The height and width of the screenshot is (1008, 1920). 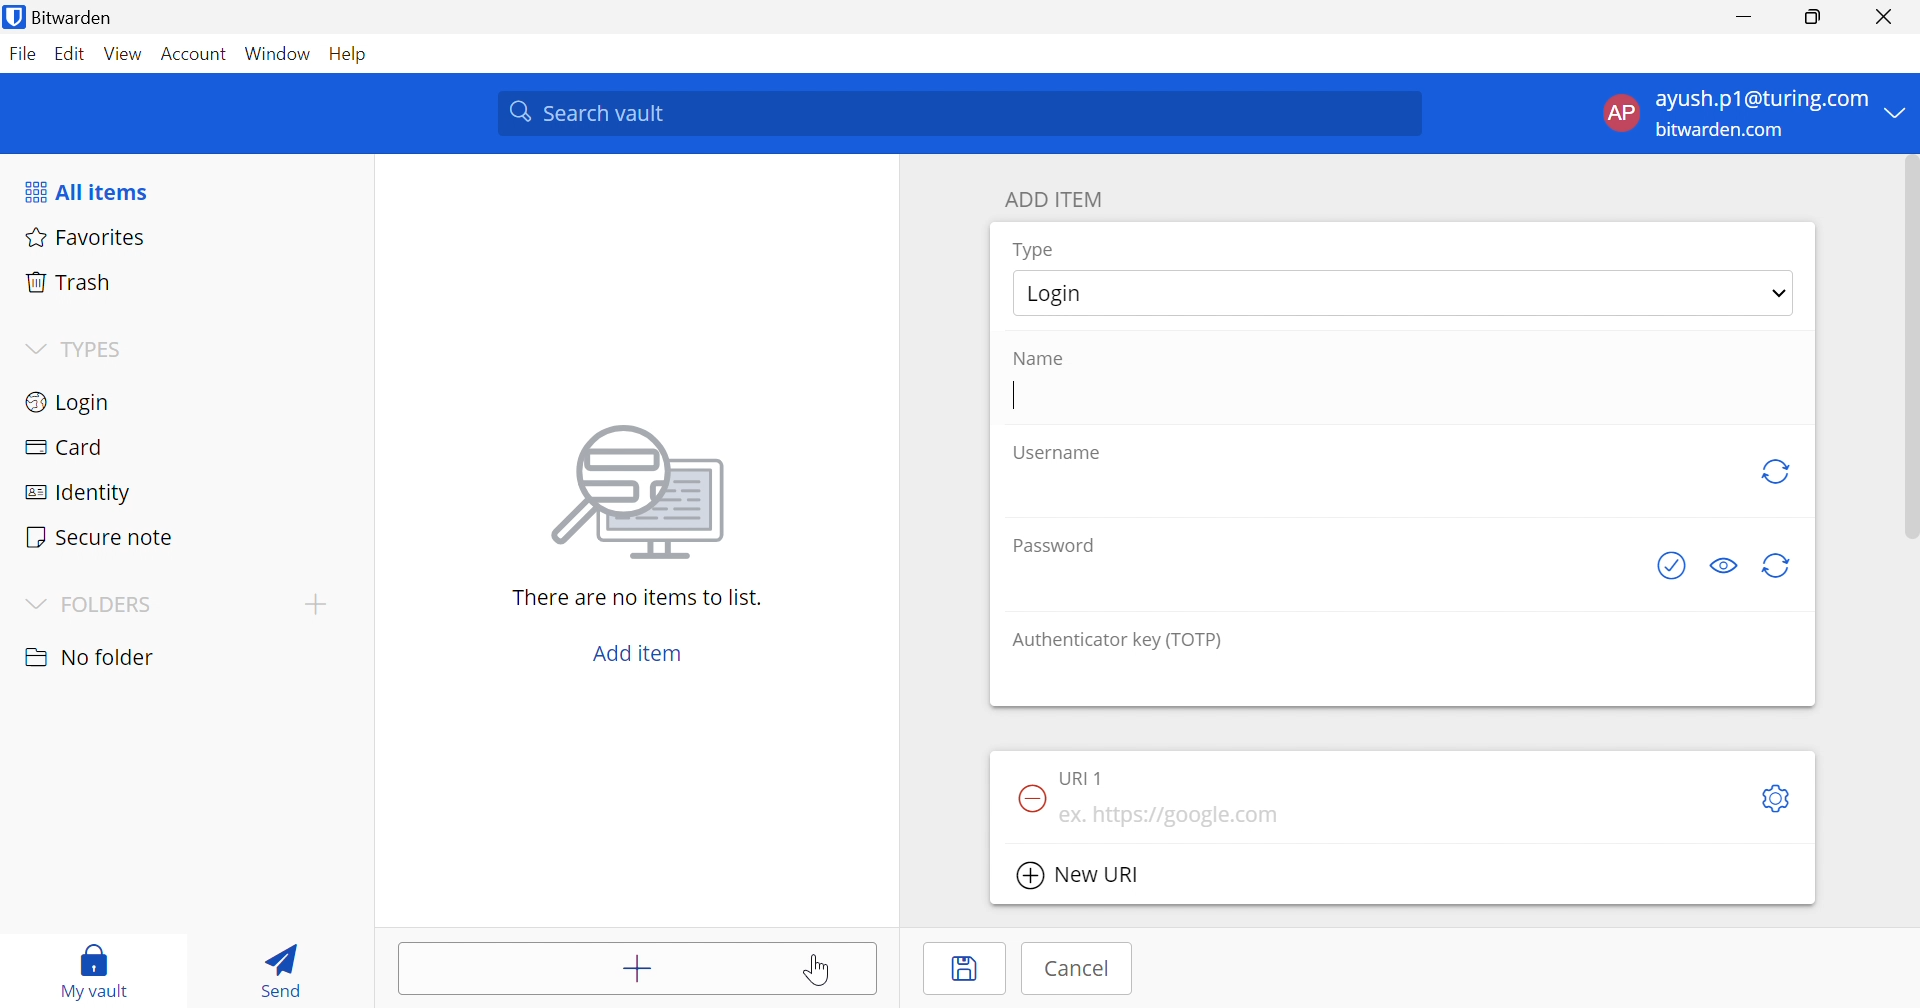 What do you see at coordinates (35, 349) in the screenshot?
I see `Drop Down` at bounding box center [35, 349].